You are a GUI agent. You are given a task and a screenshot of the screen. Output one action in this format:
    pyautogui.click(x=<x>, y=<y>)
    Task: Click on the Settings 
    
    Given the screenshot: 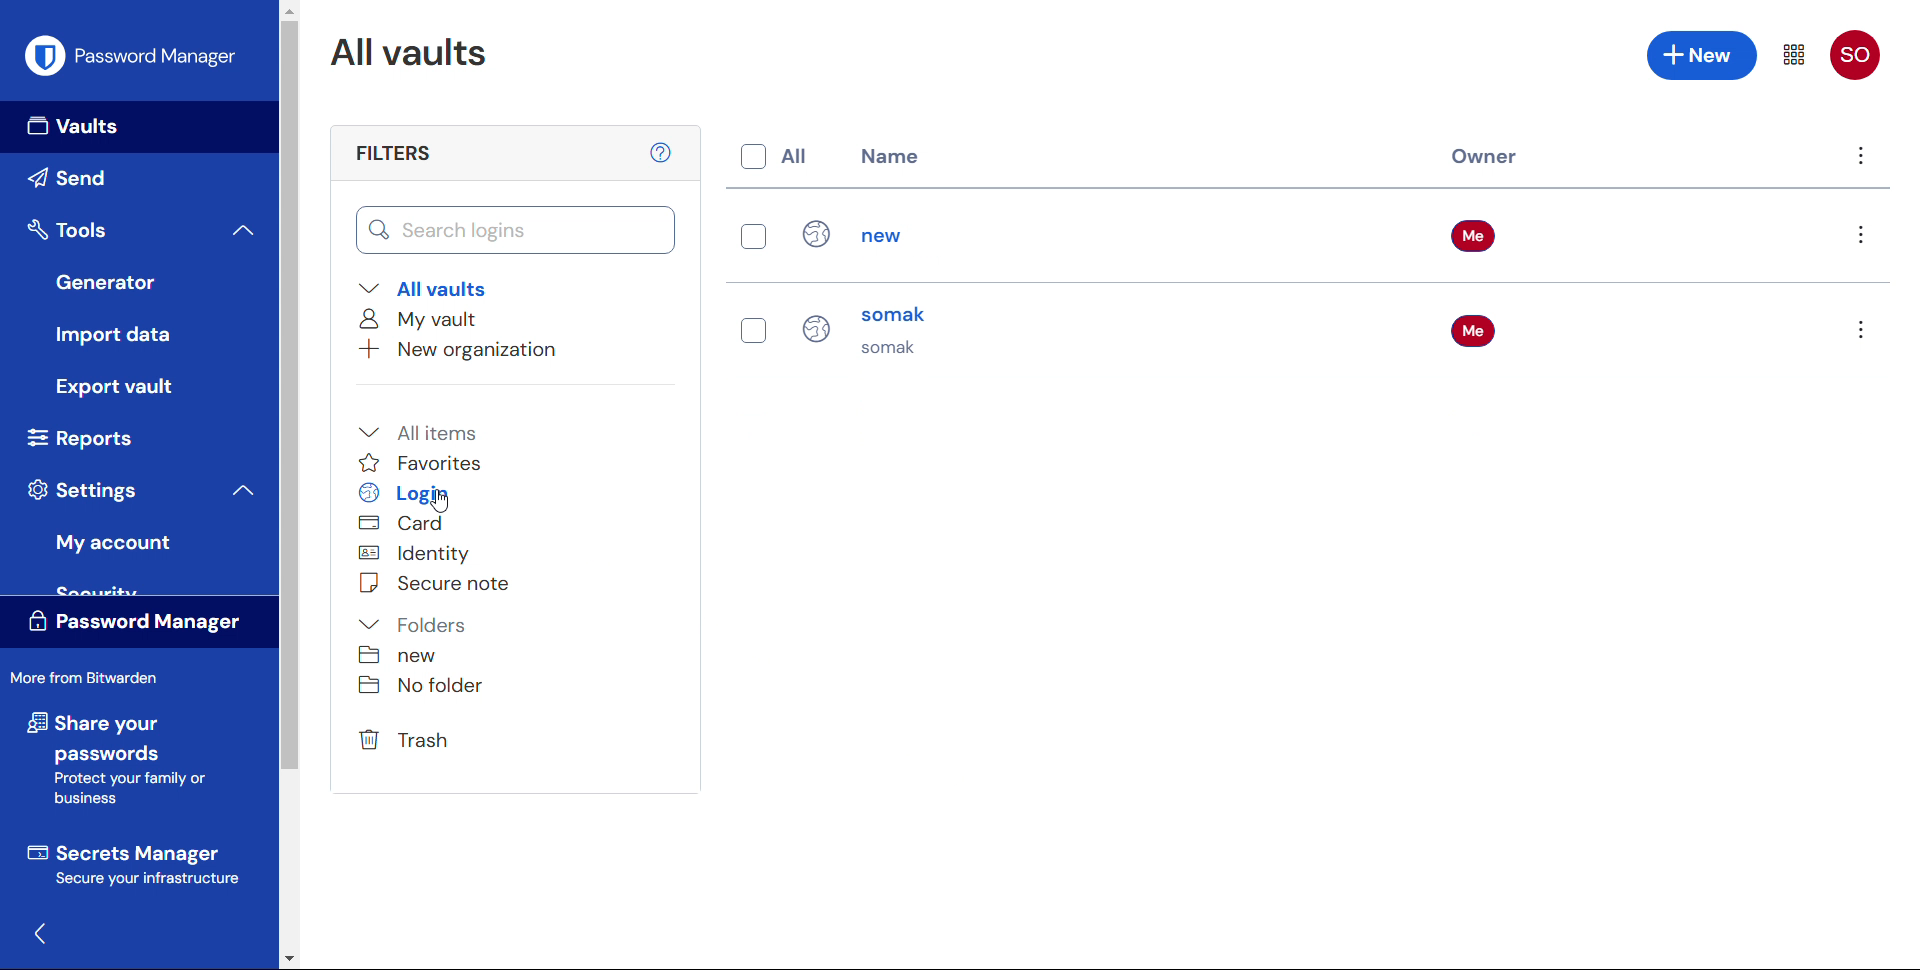 What is the action you would take?
    pyautogui.click(x=86, y=491)
    